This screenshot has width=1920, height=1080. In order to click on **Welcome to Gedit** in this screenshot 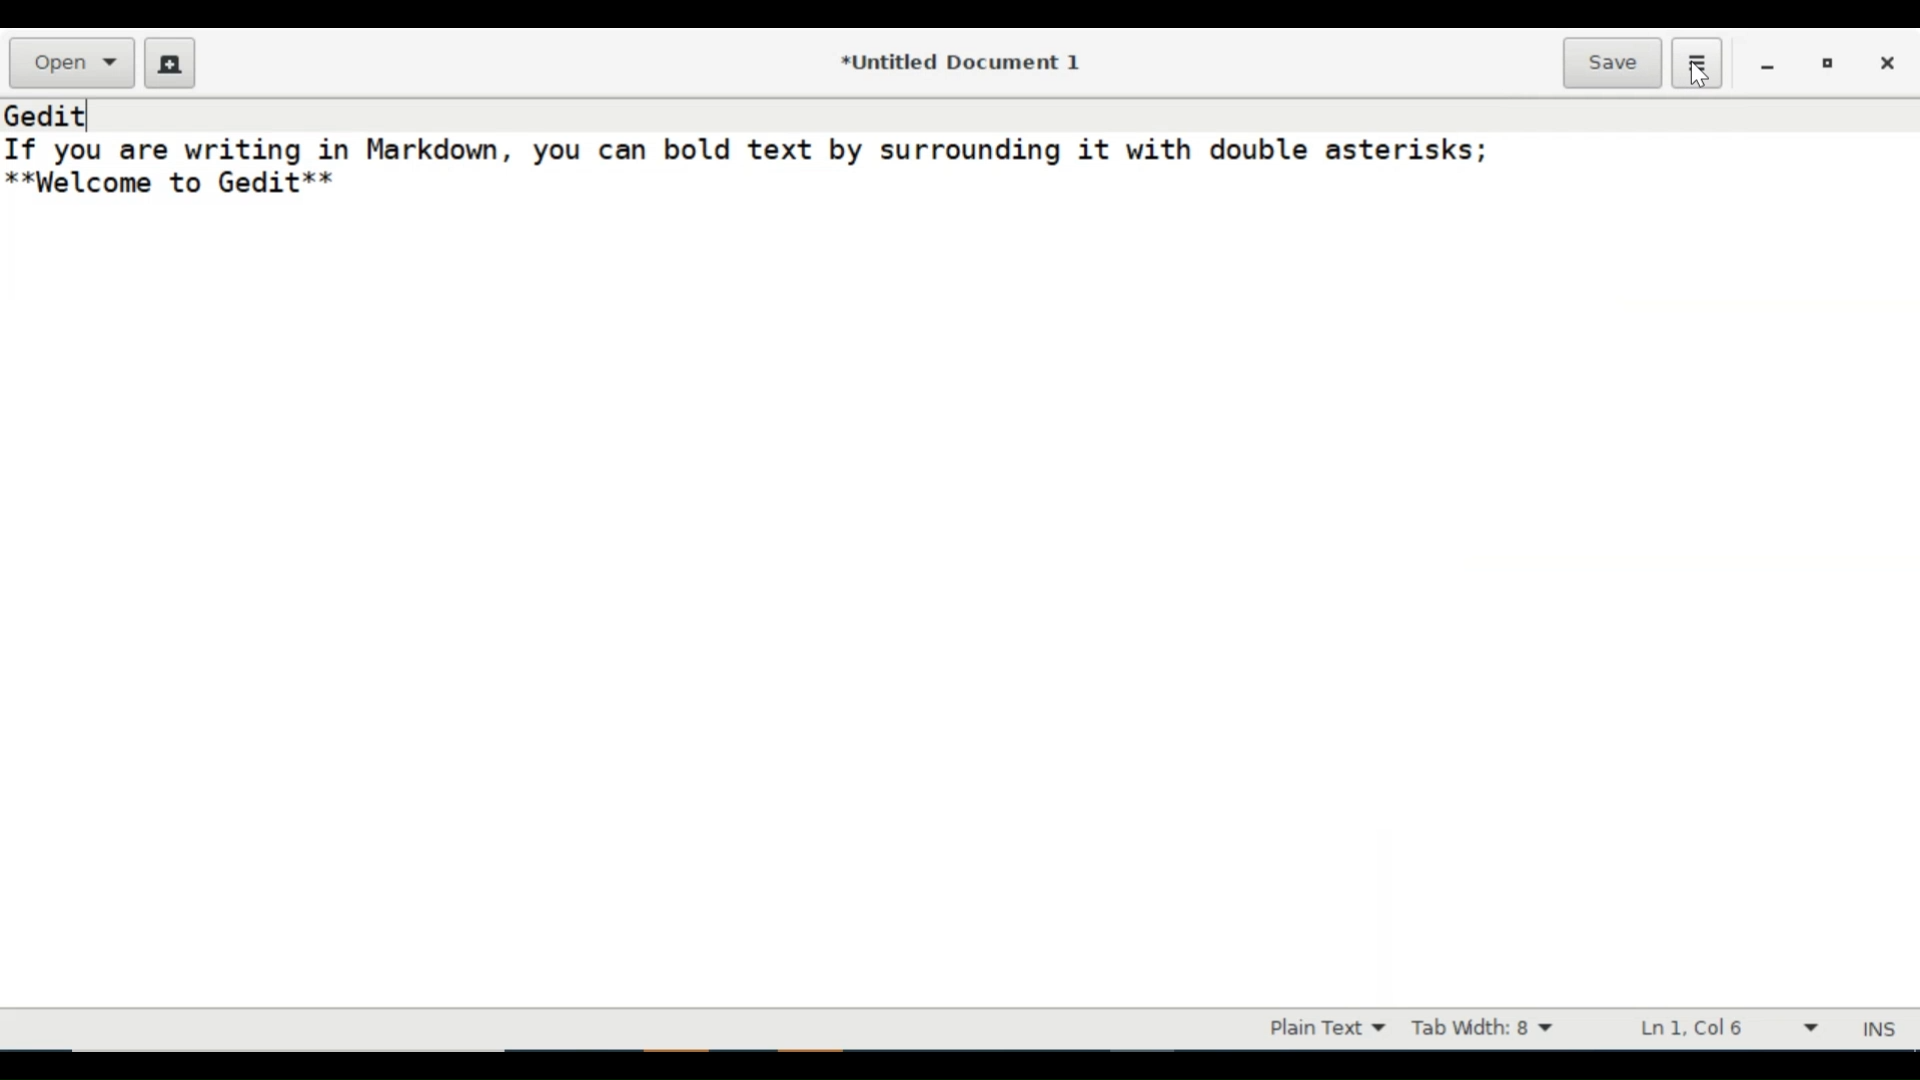, I will do `click(172, 183)`.